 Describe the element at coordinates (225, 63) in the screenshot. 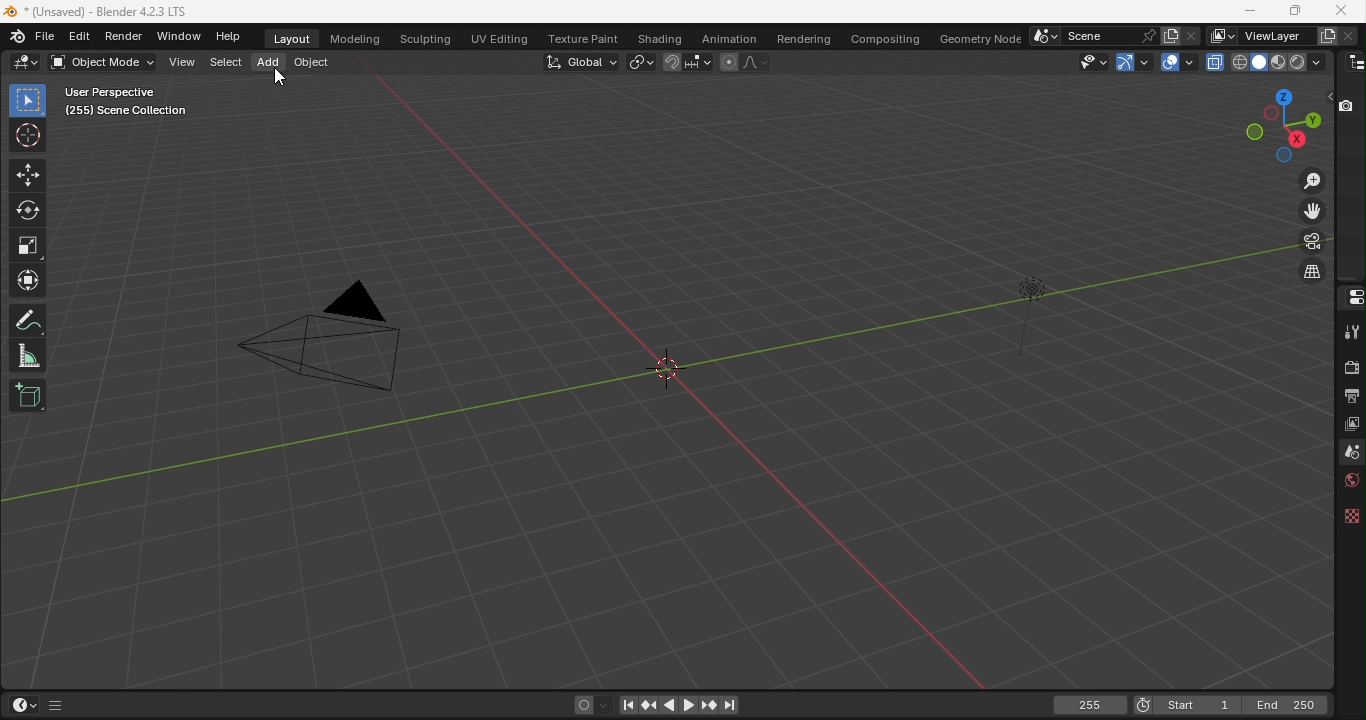

I see `Select` at that location.